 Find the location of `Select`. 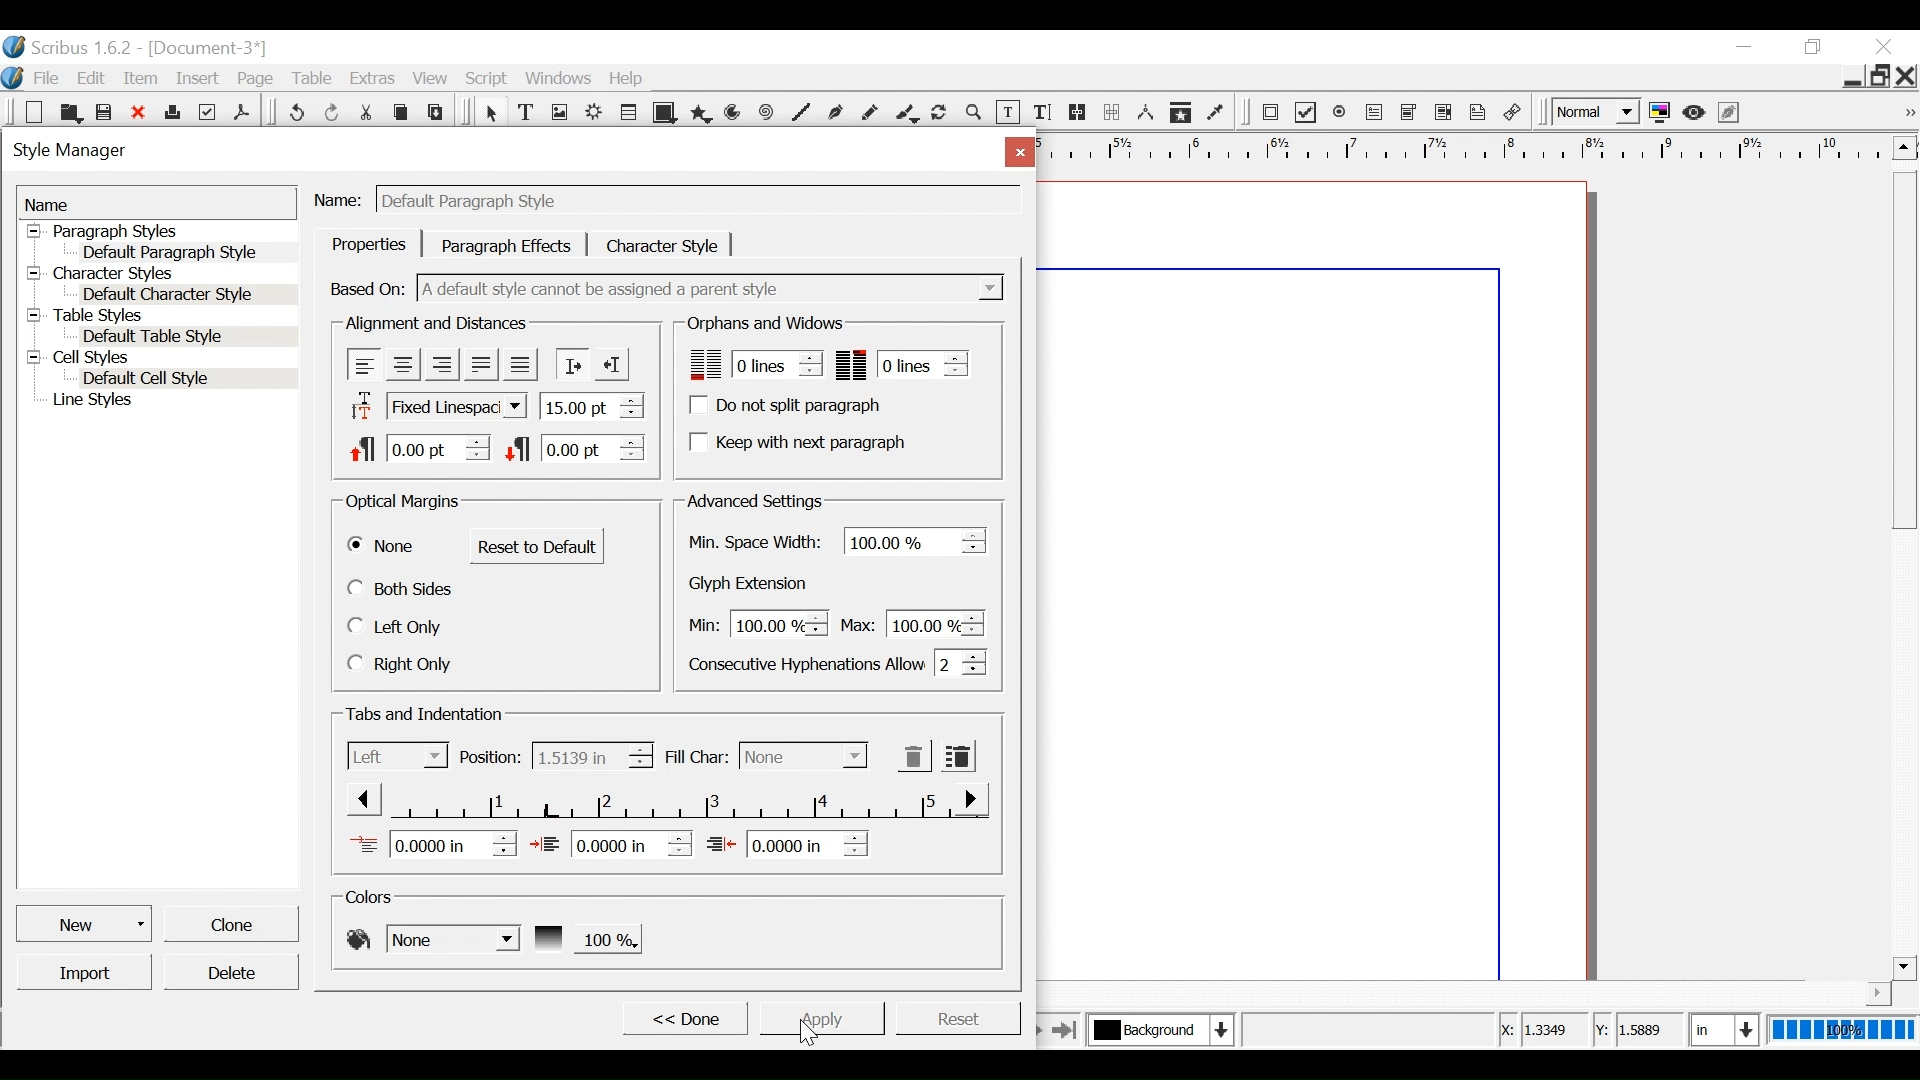

Select is located at coordinates (803, 756).